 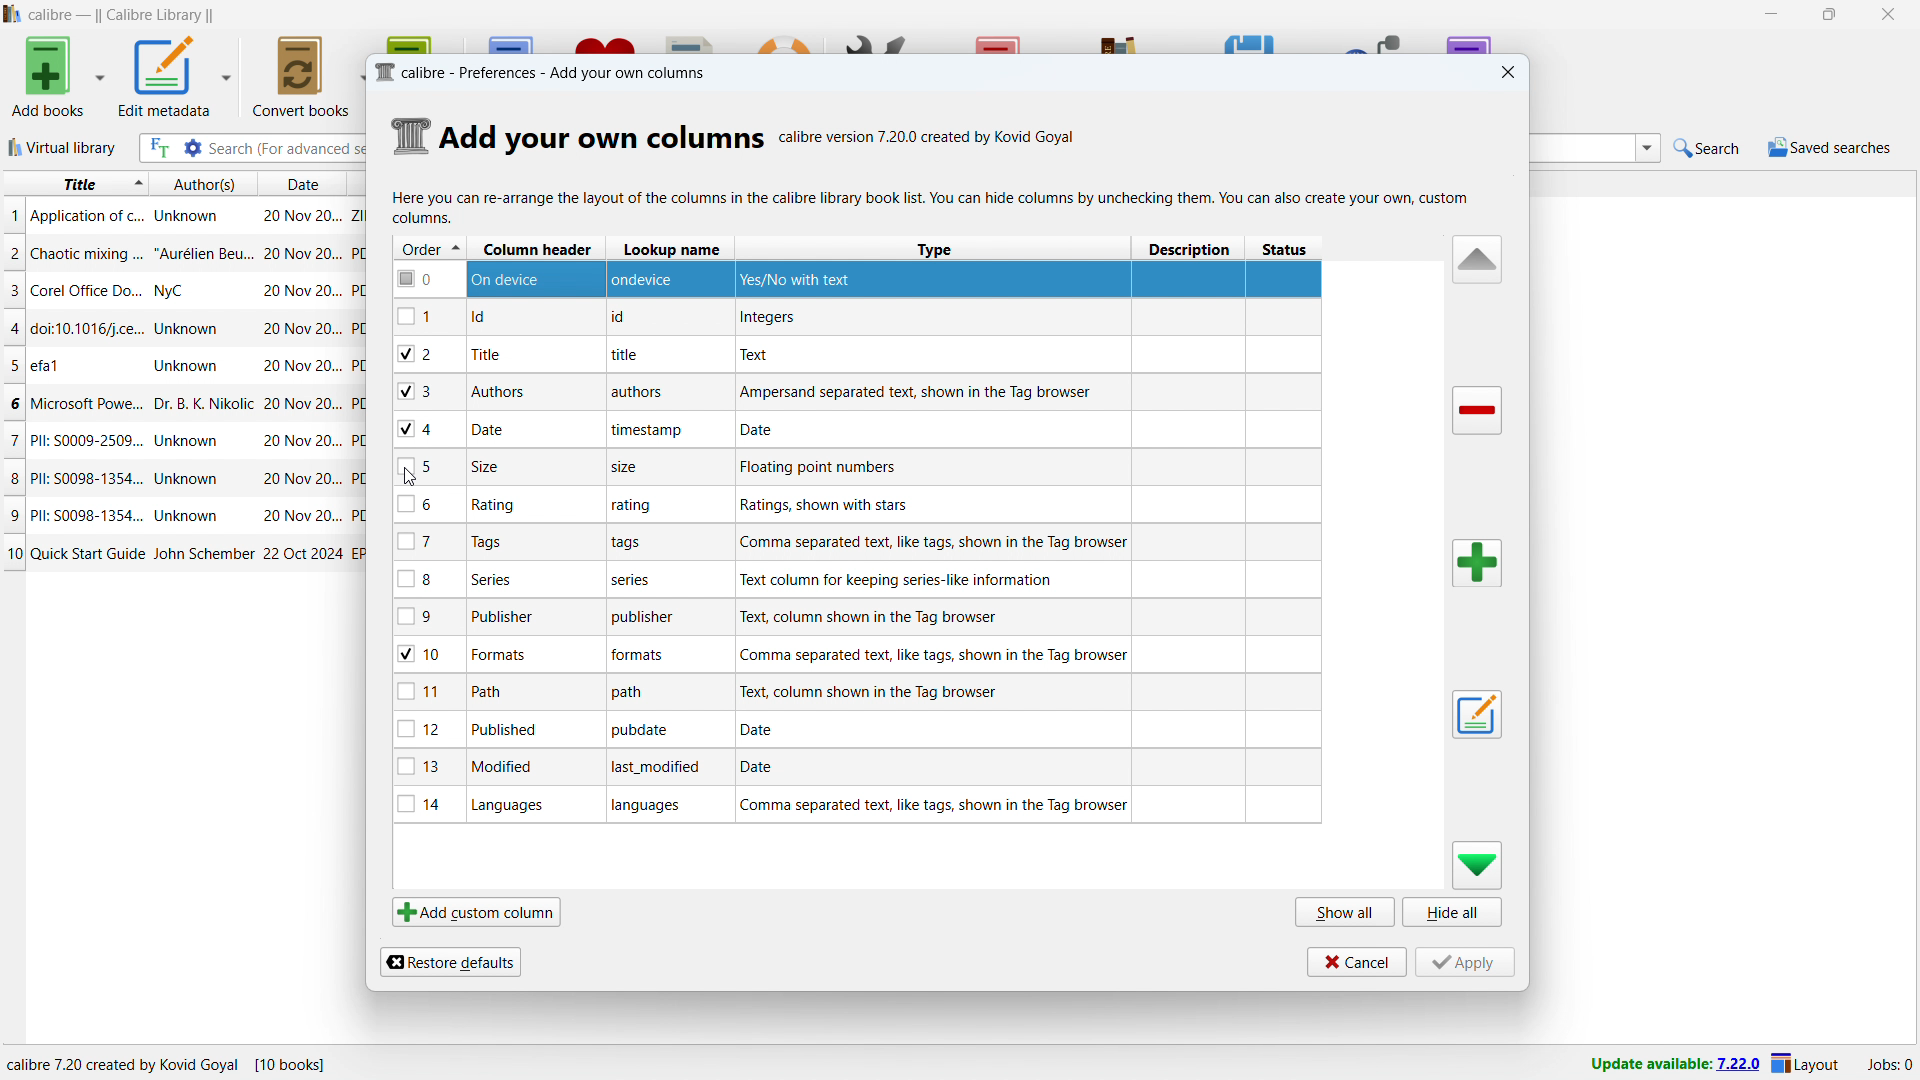 What do you see at coordinates (12, 514) in the screenshot?
I see `9` at bounding box center [12, 514].